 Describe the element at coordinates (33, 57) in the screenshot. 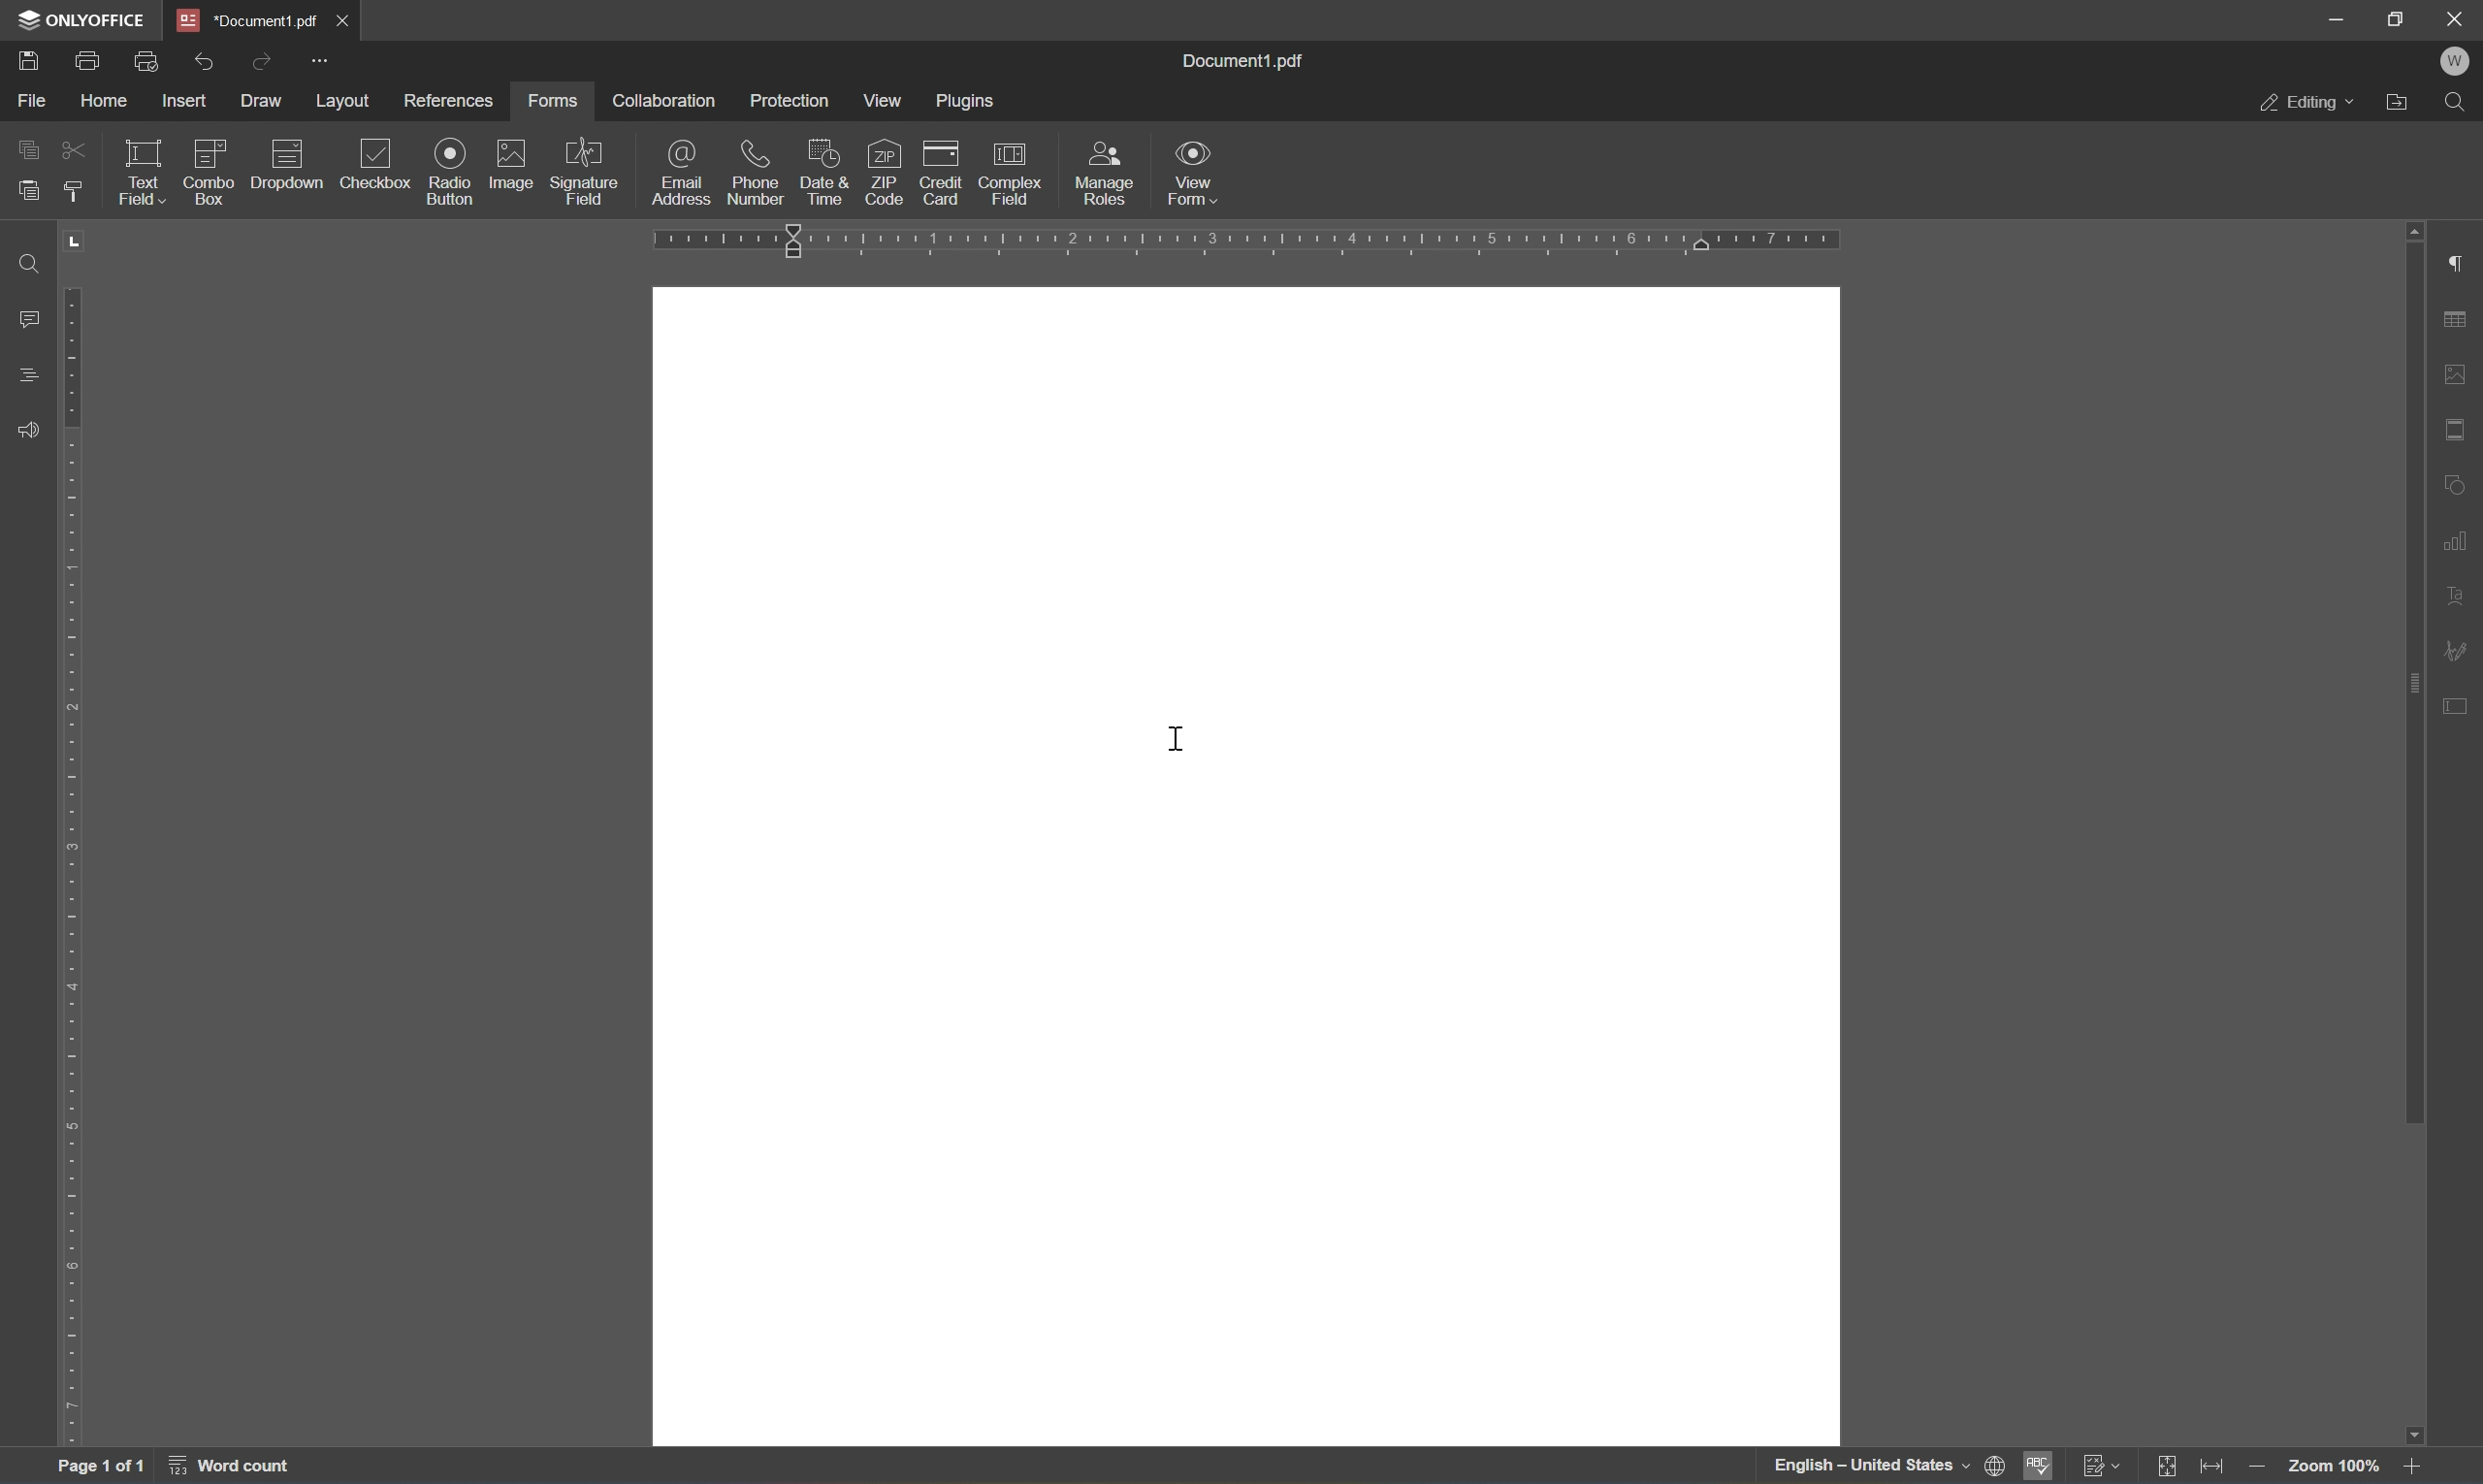

I see `save` at that location.